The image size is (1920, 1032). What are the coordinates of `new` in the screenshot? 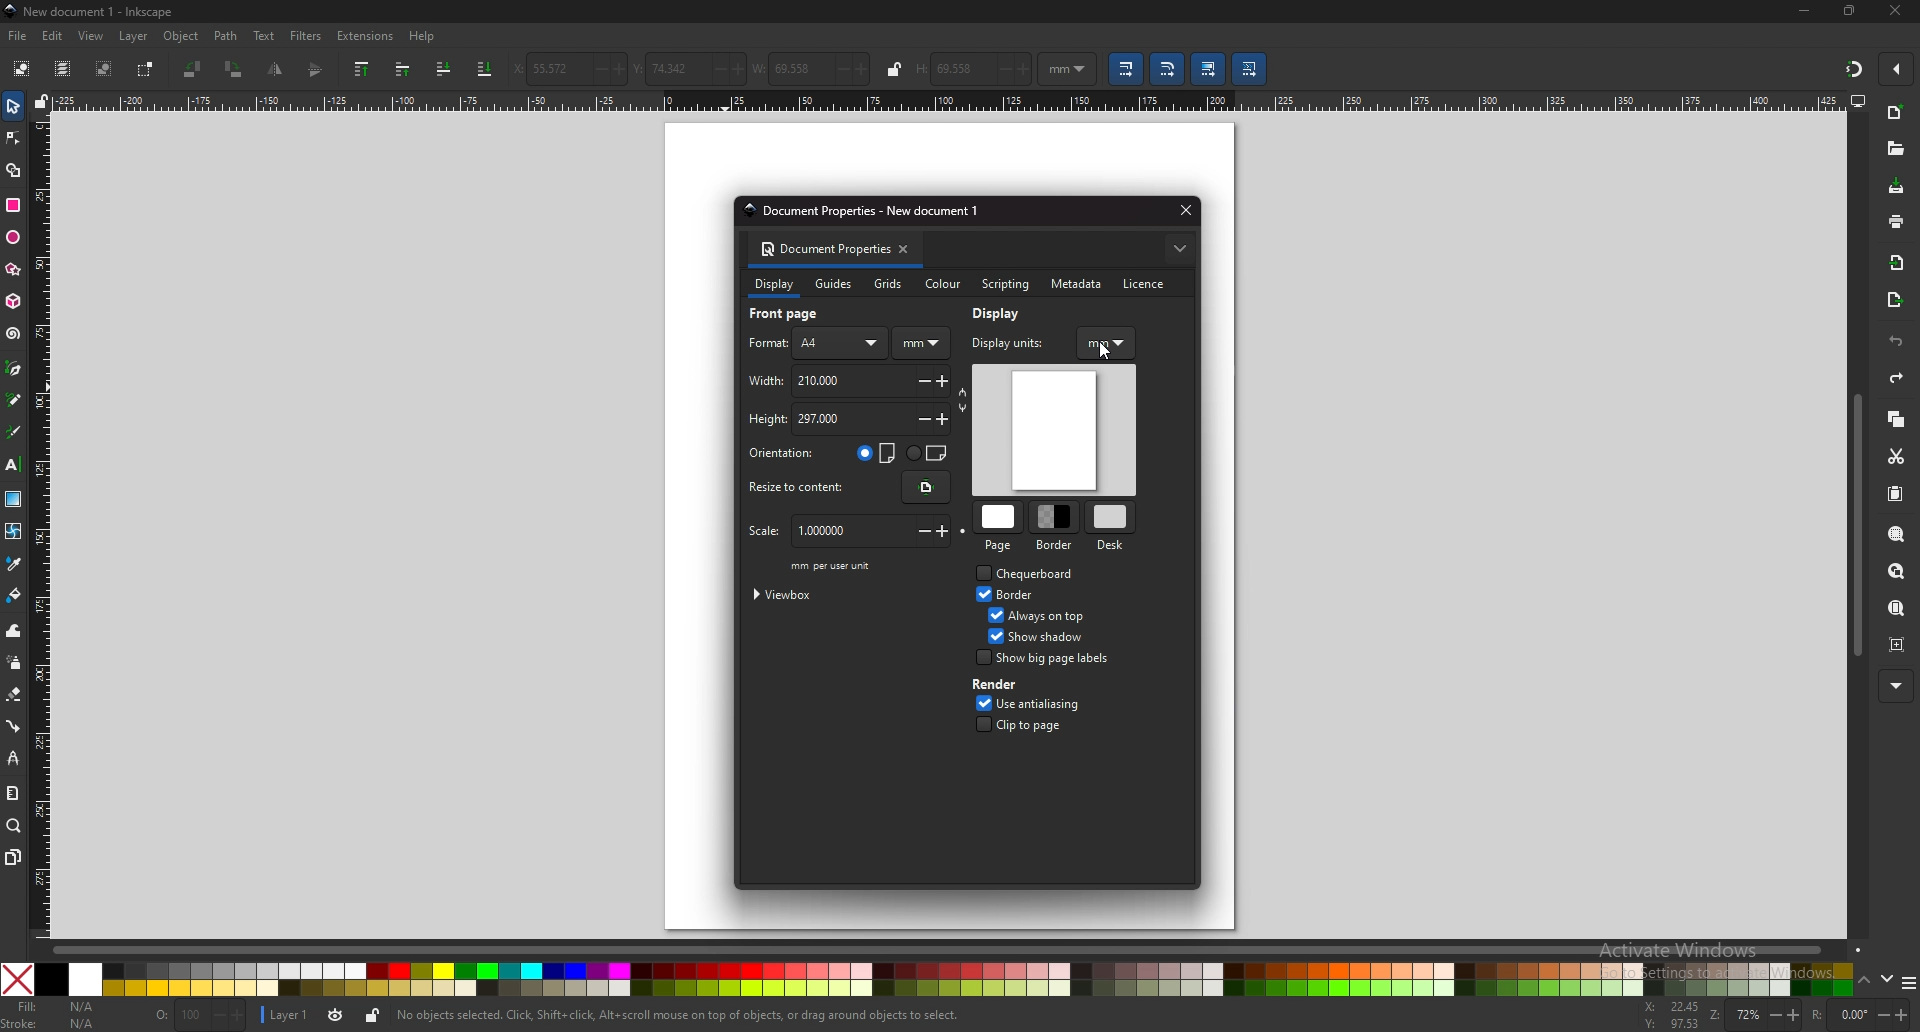 It's located at (1896, 113).